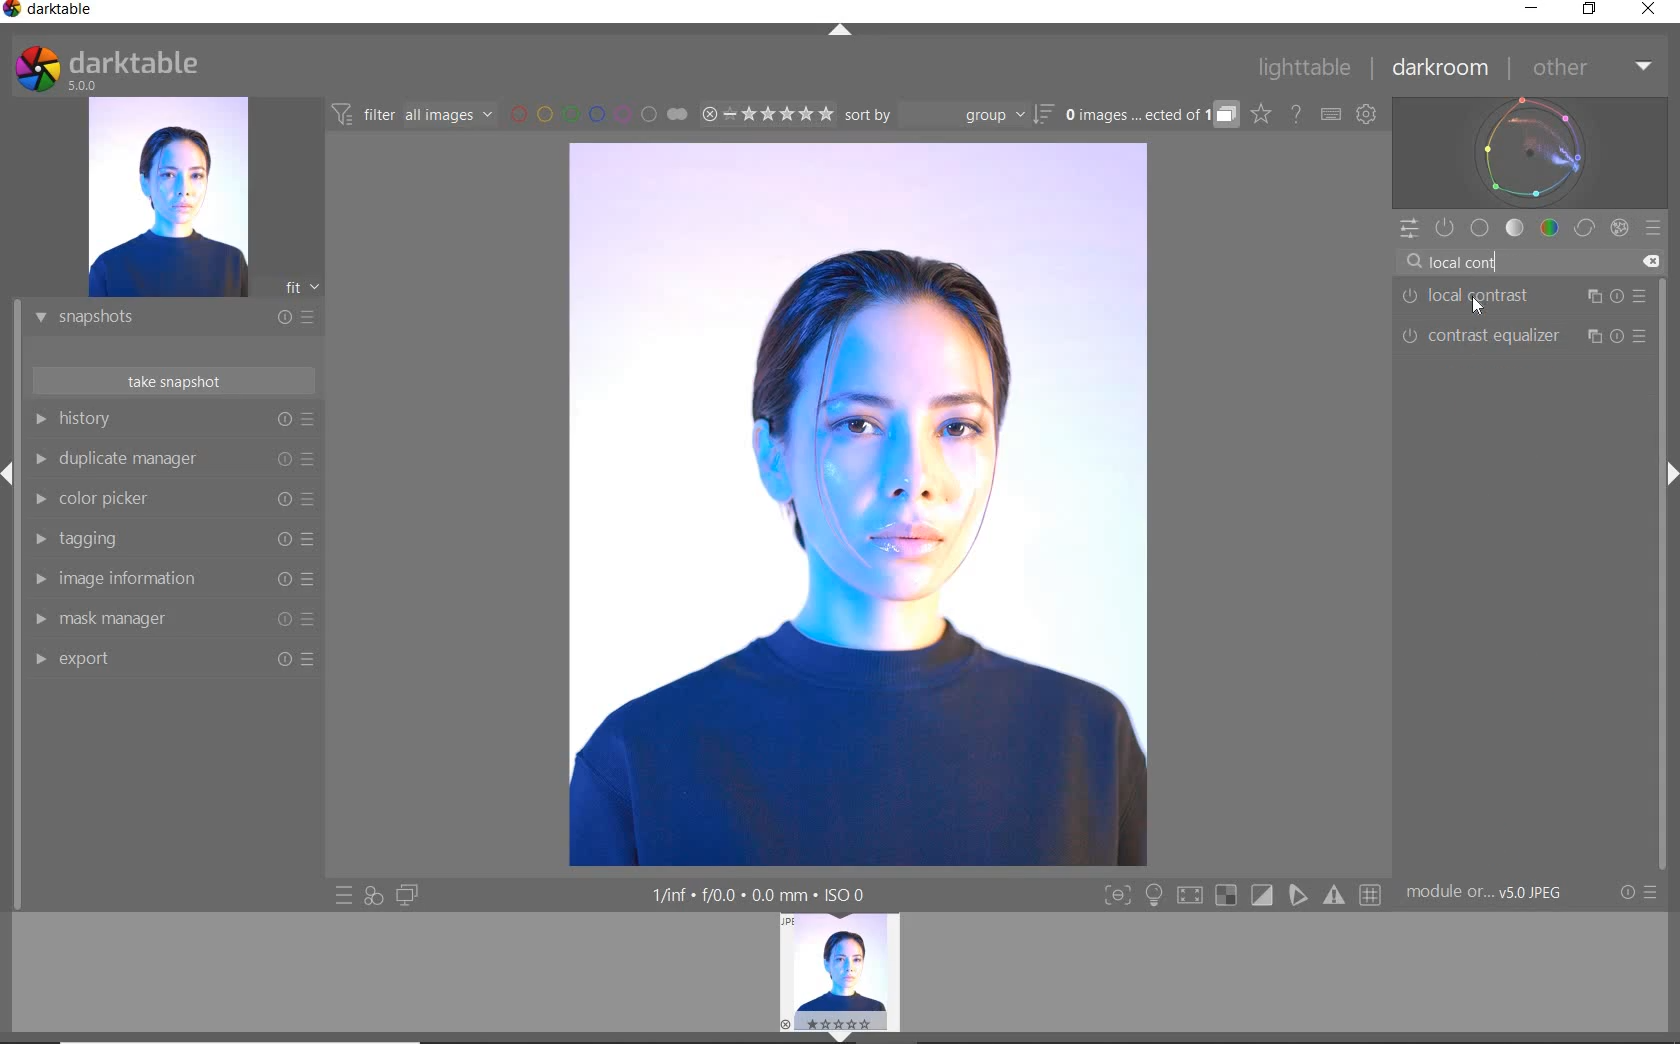 The height and width of the screenshot is (1044, 1680). Describe the element at coordinates (1586, 230) in the screenshot. I see `CORRECT` at that location.